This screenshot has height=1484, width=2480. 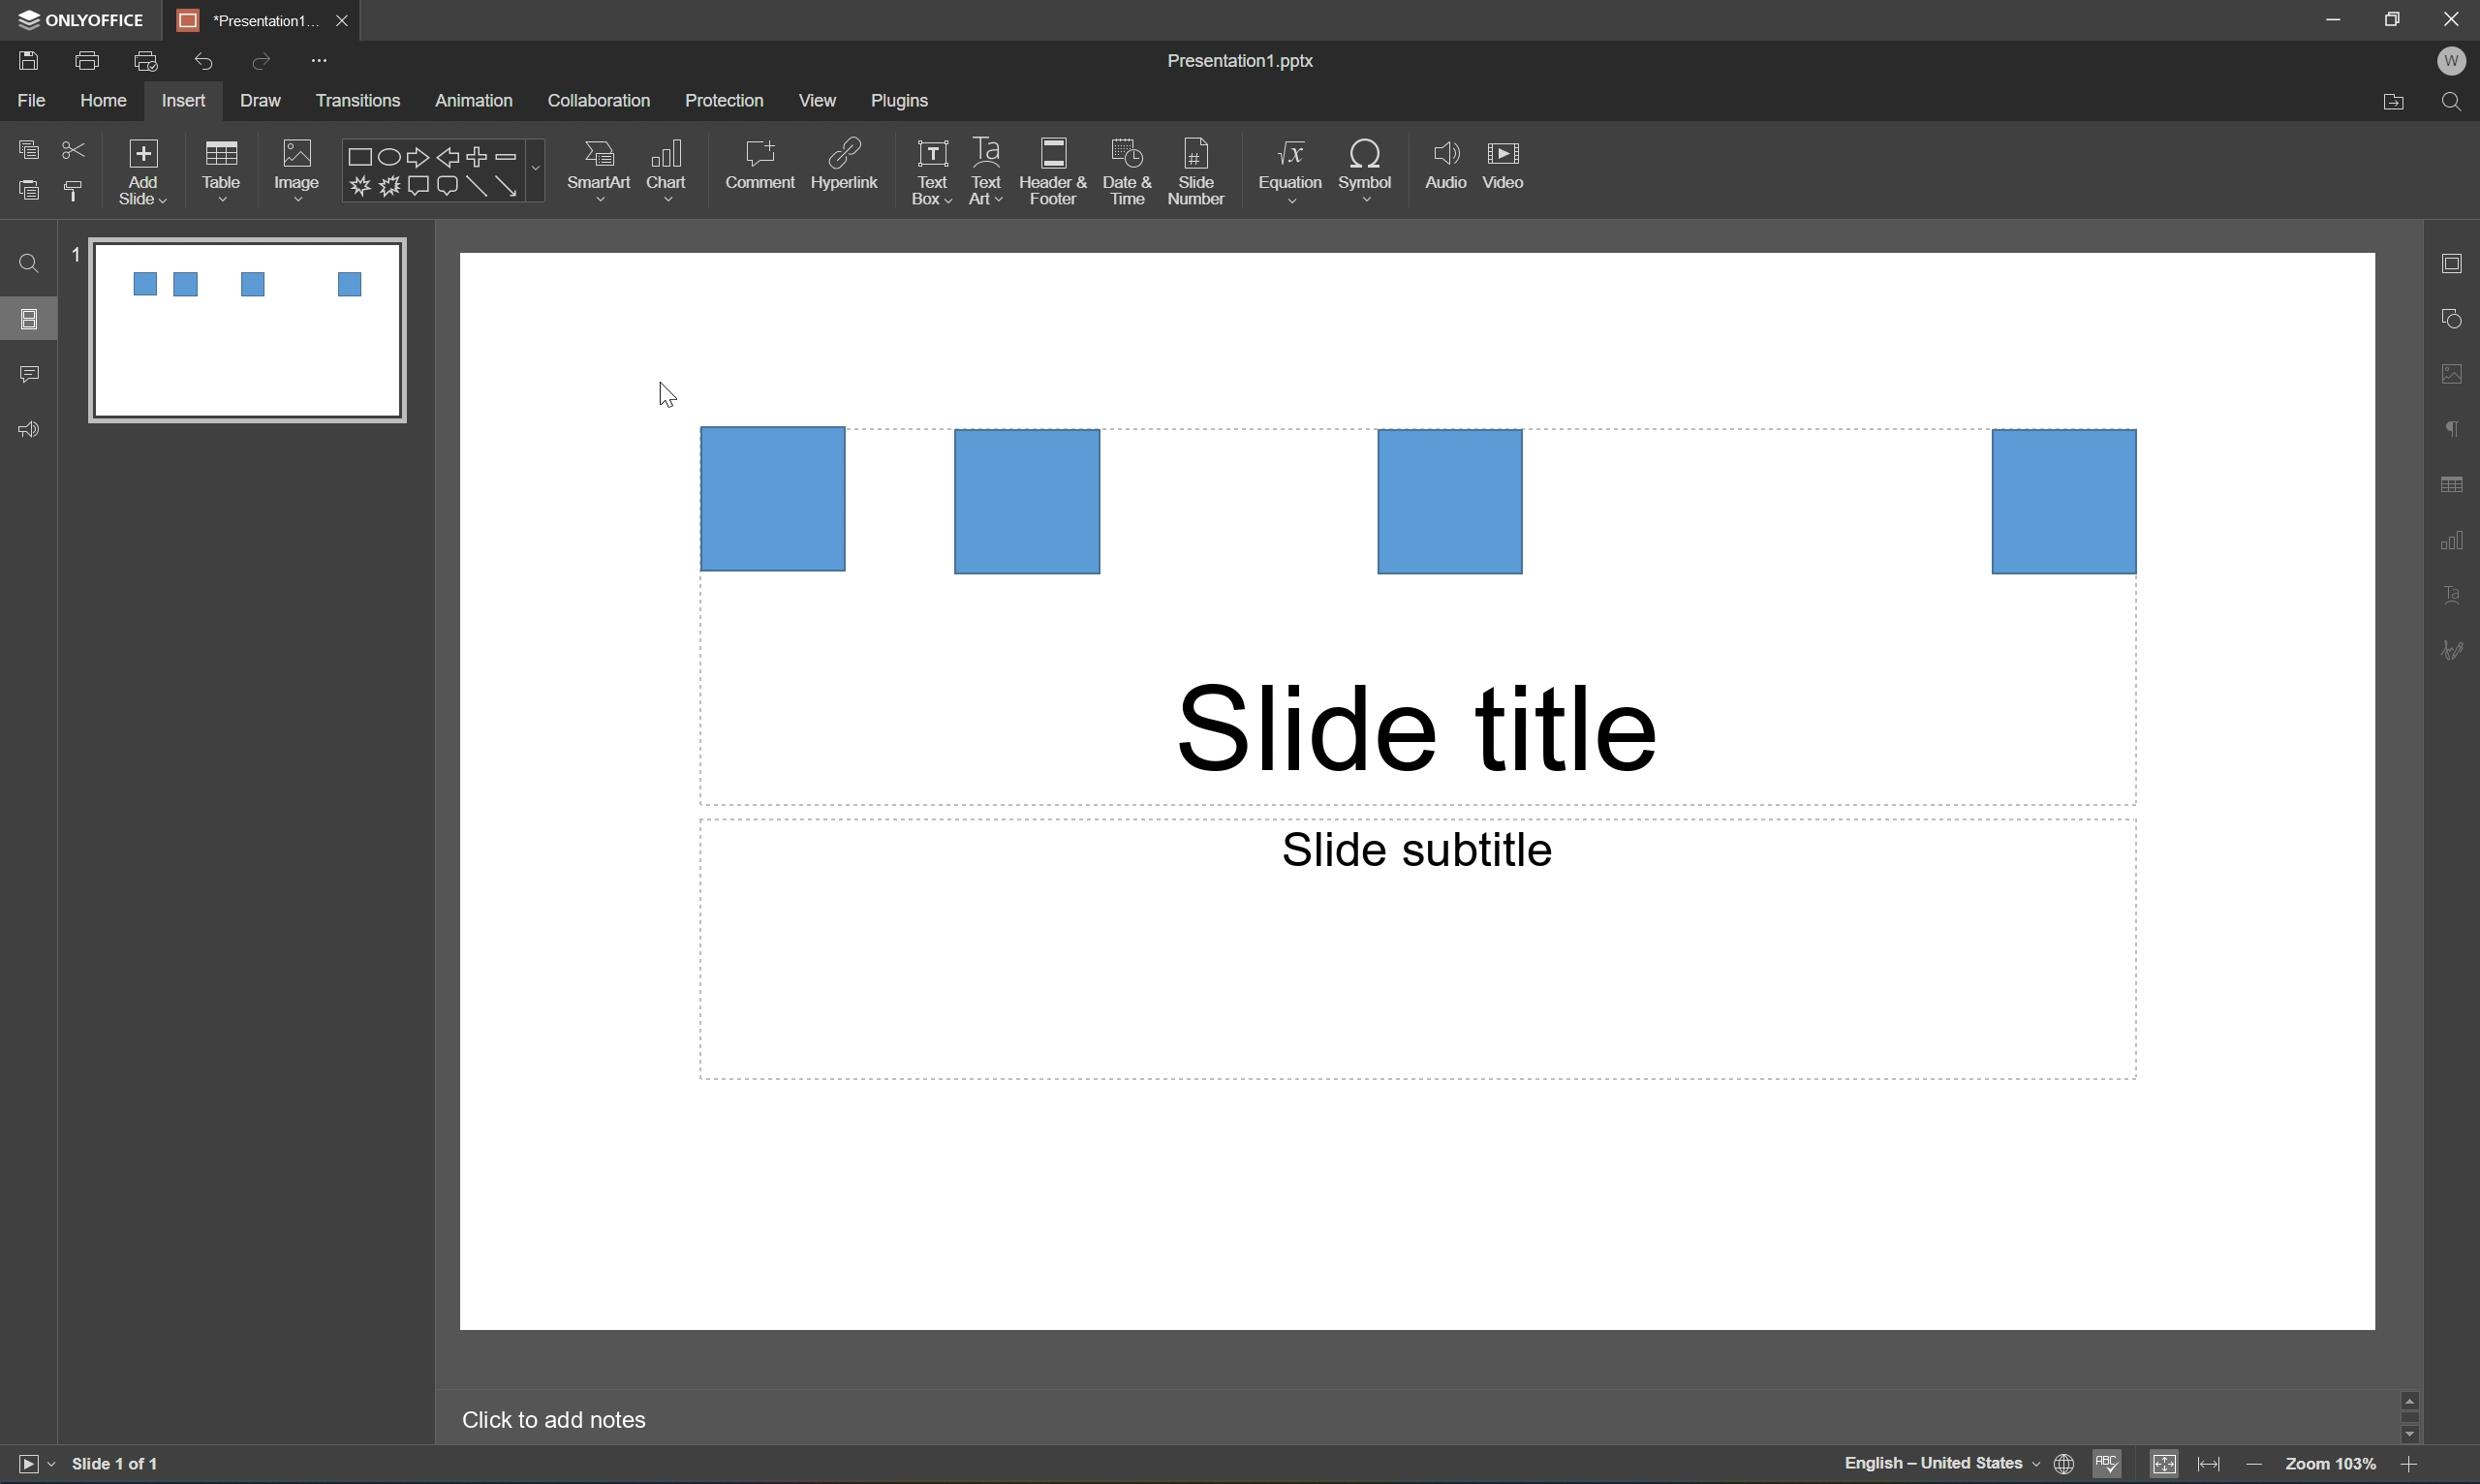 What do you see at coordinates (848, 161) in the screenshot?
I see `hyperlink` at bounding box center [848, 161].